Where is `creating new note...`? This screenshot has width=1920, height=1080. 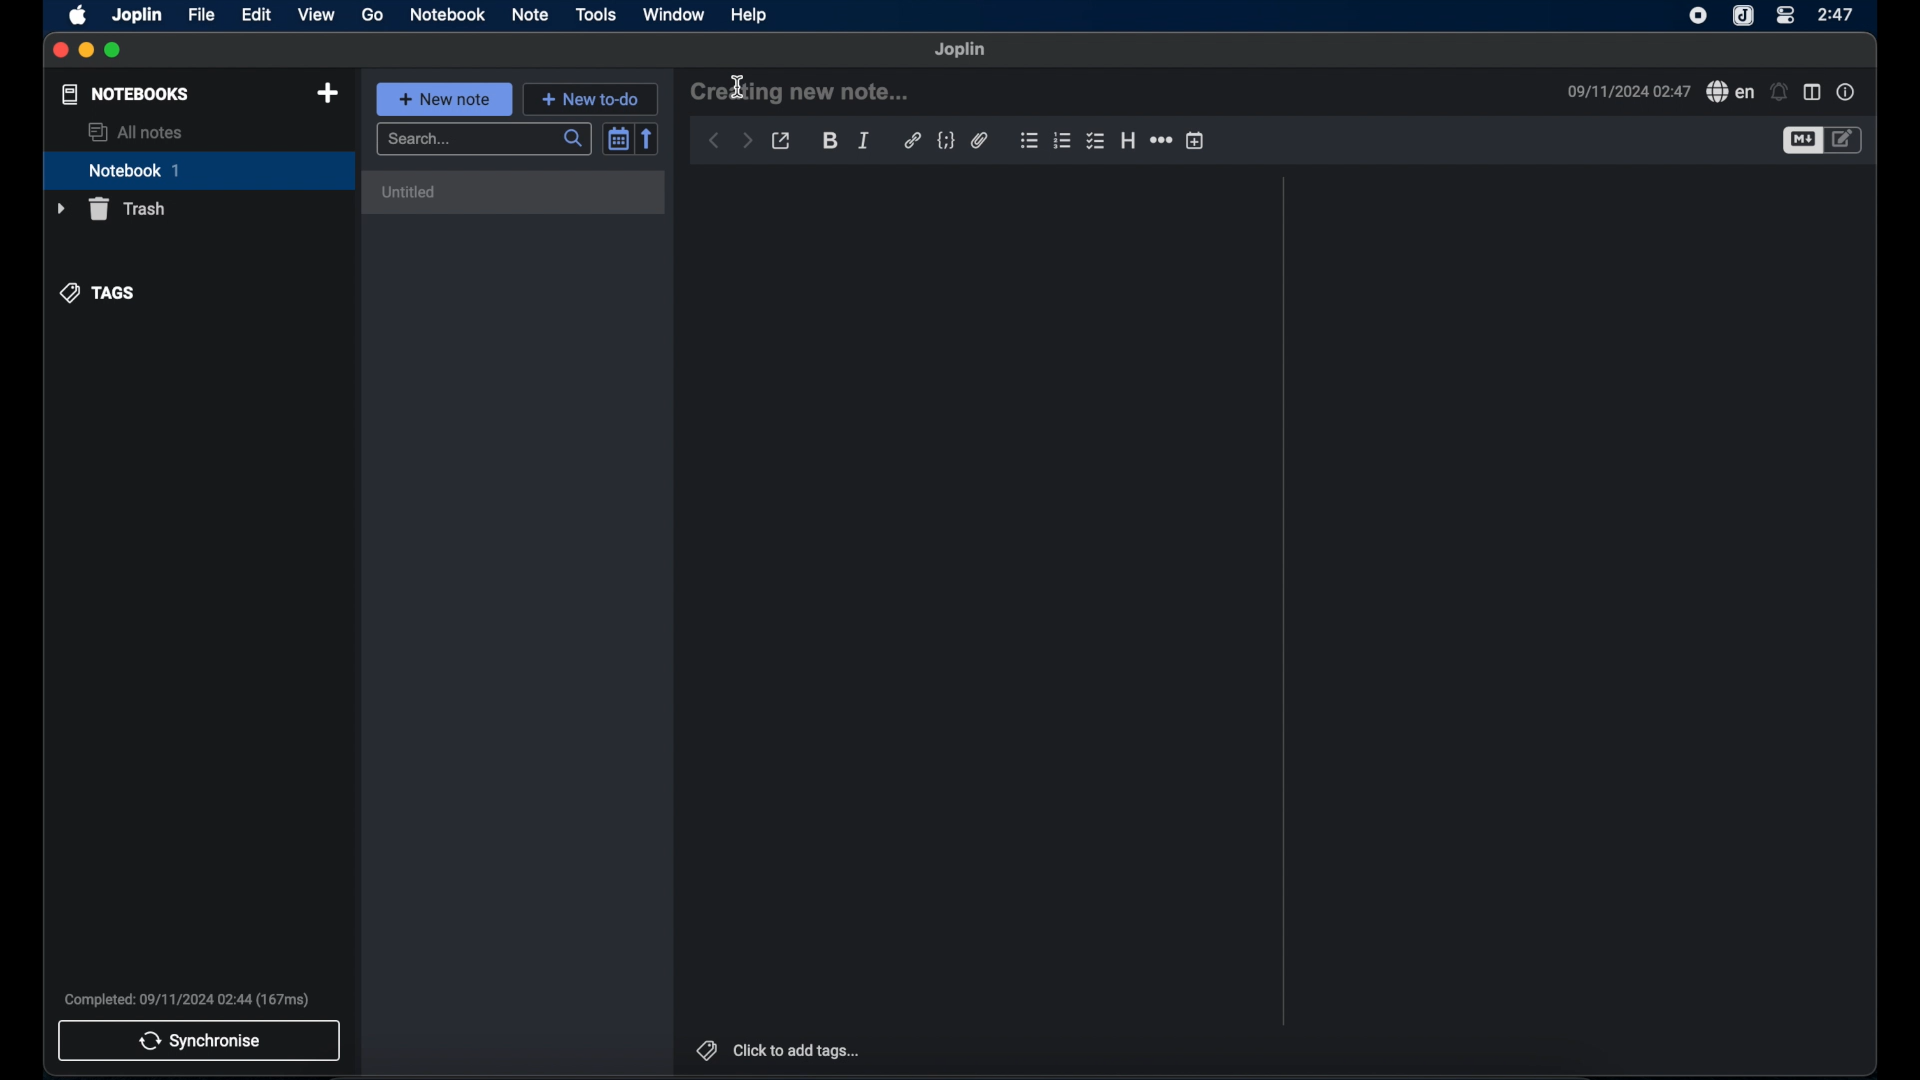
creating new note... is located at coordinates (804, 91).